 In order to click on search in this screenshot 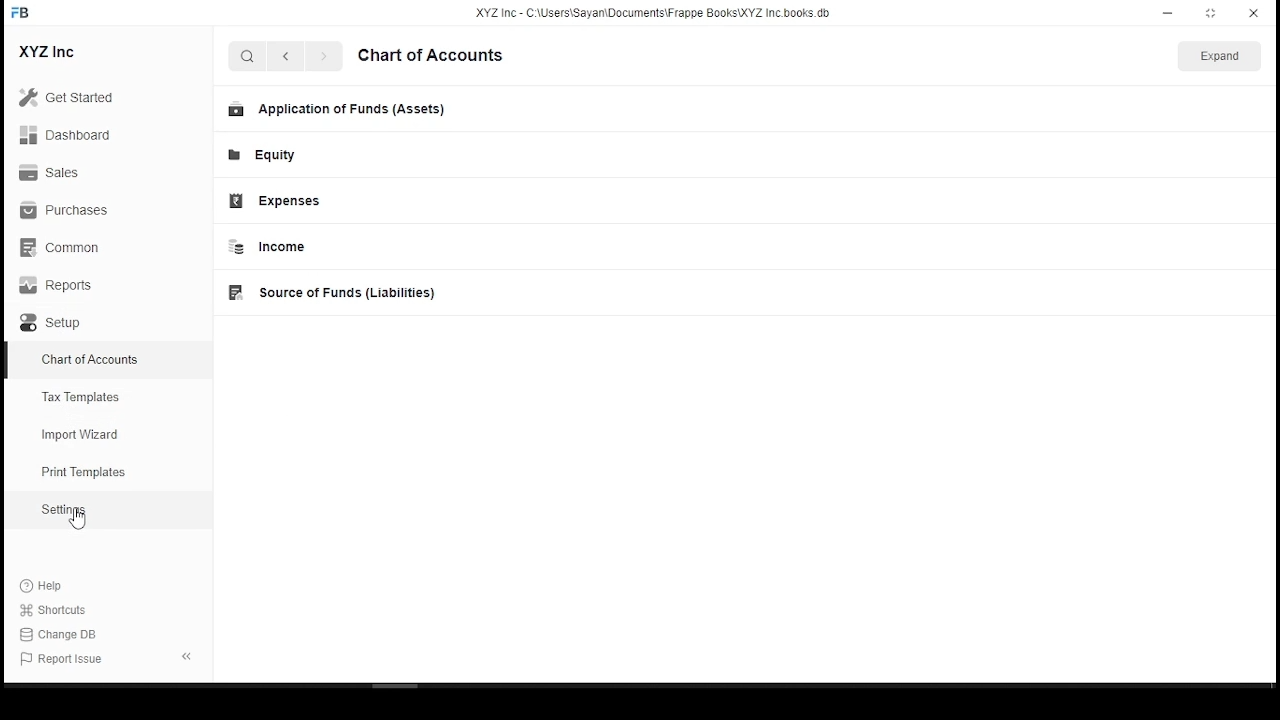, I will do `click(247, 55)`.